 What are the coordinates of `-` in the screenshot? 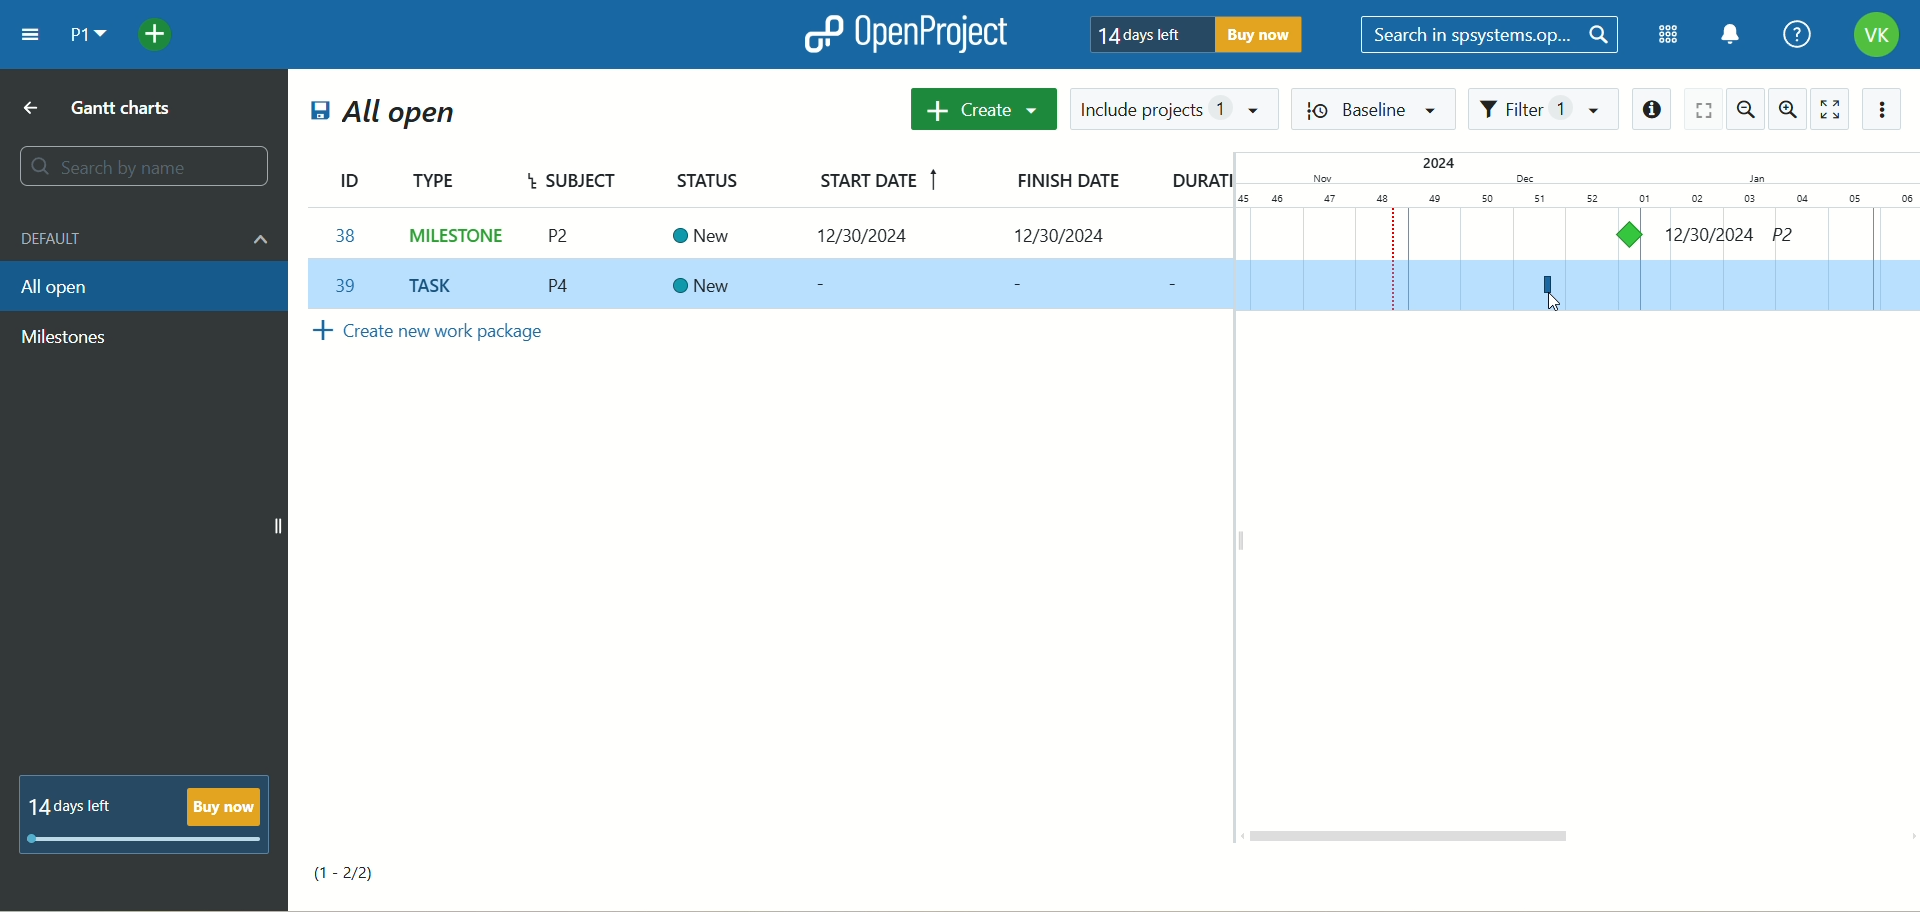 It's located at (1183, 288).